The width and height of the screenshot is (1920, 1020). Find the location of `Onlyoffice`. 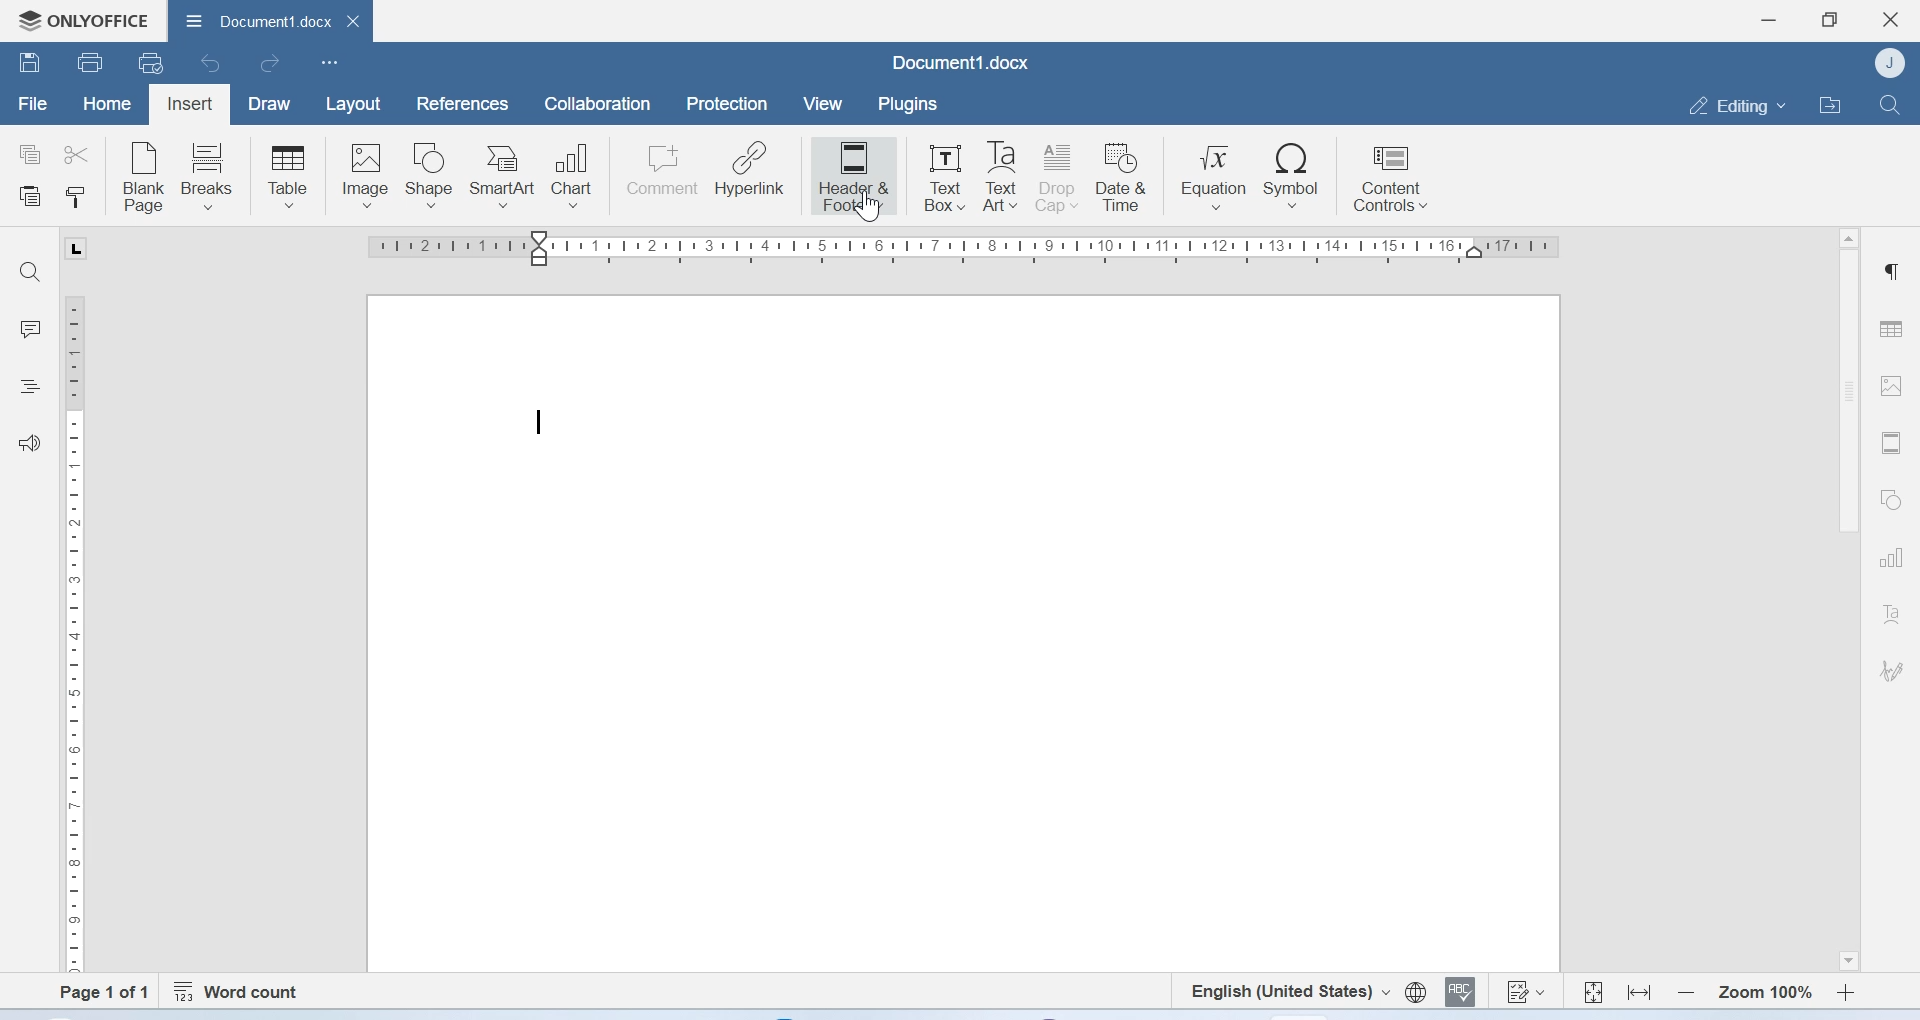

Onlyoffice is located at coordinates (82, 18).